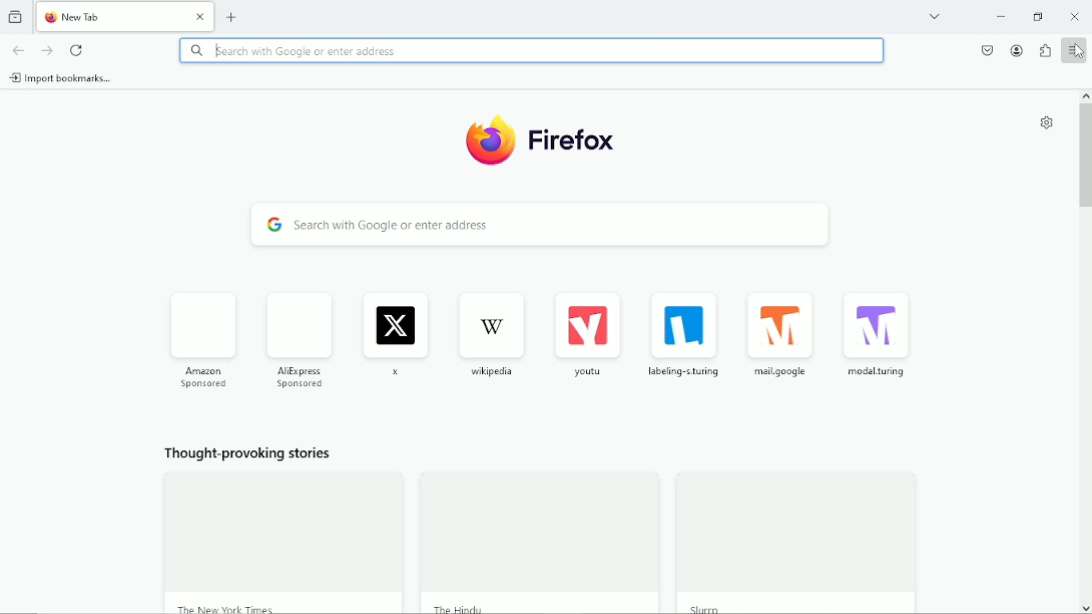 Image resolution: width=1092 pixels, height=614 pixels. I want to click on thought provoking stories, so click(534, 523).